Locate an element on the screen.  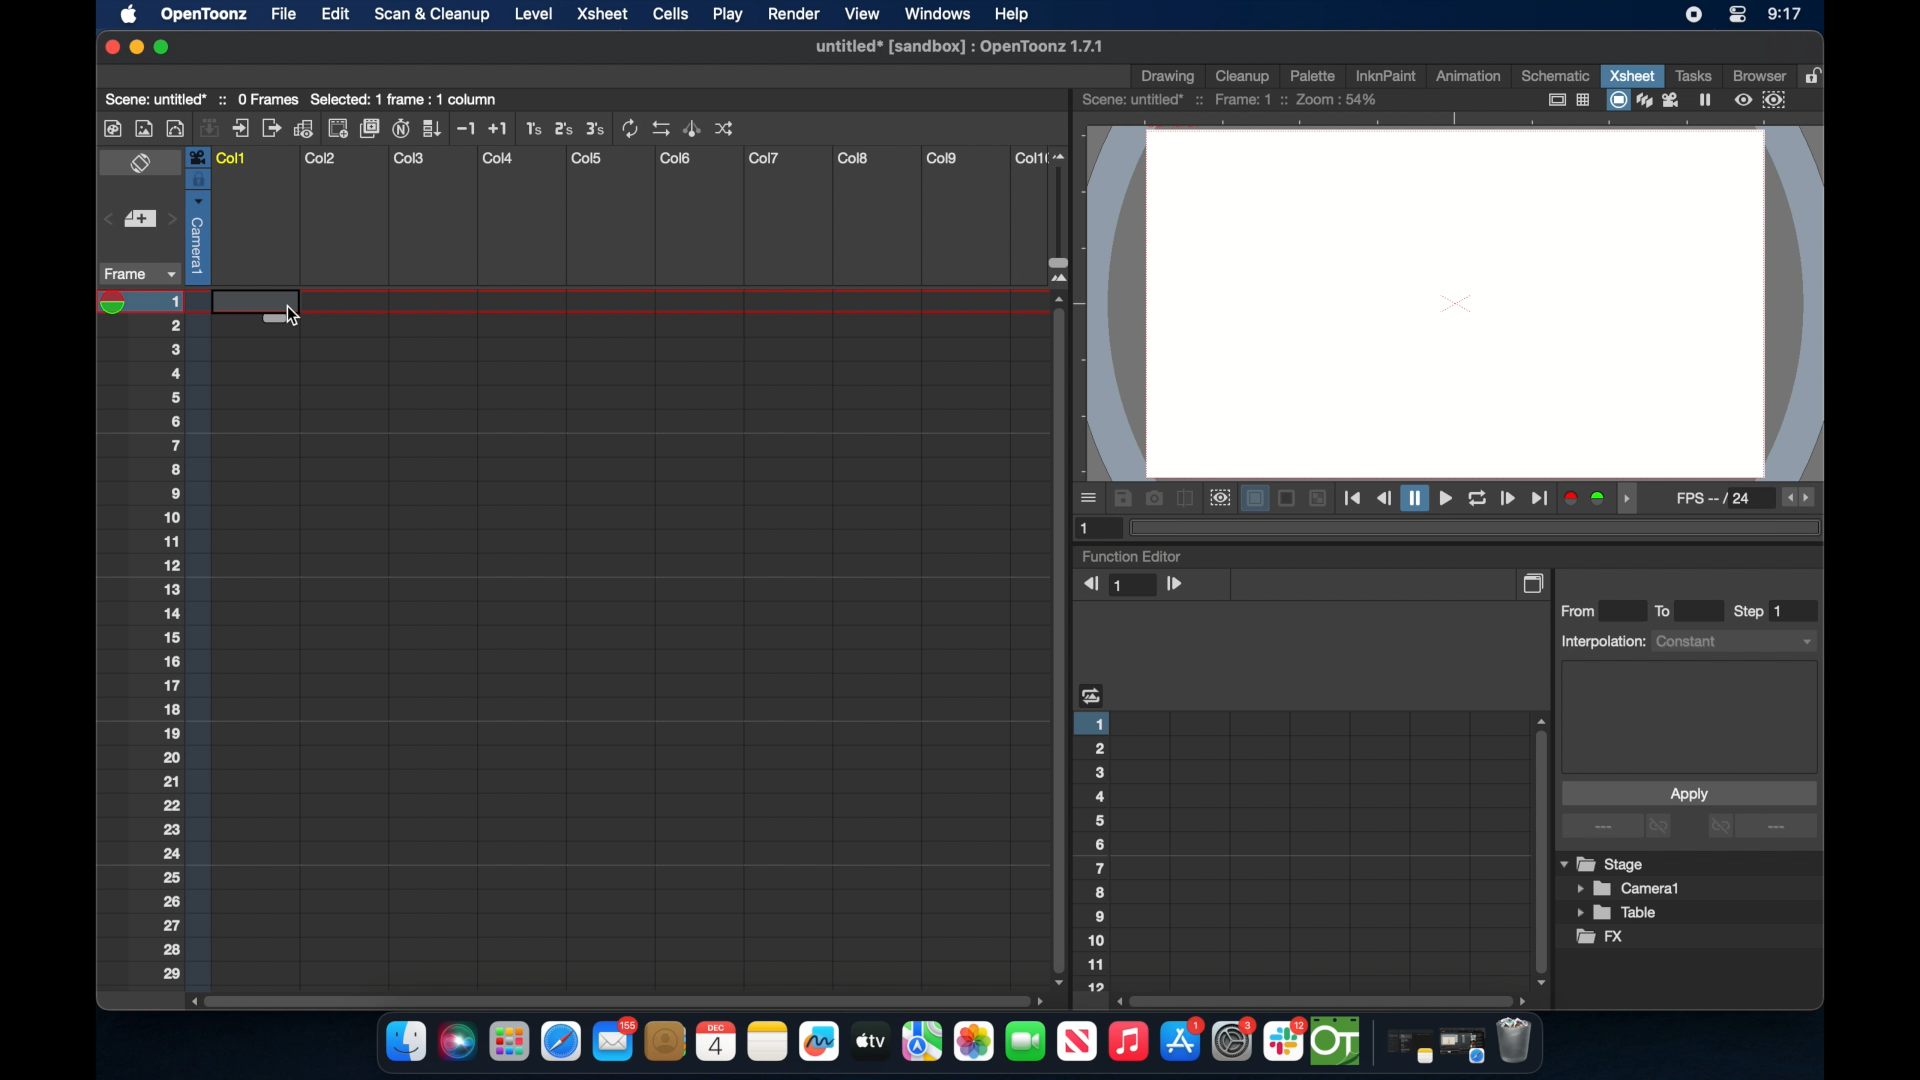
more options is located at coordinates (1762, 828).